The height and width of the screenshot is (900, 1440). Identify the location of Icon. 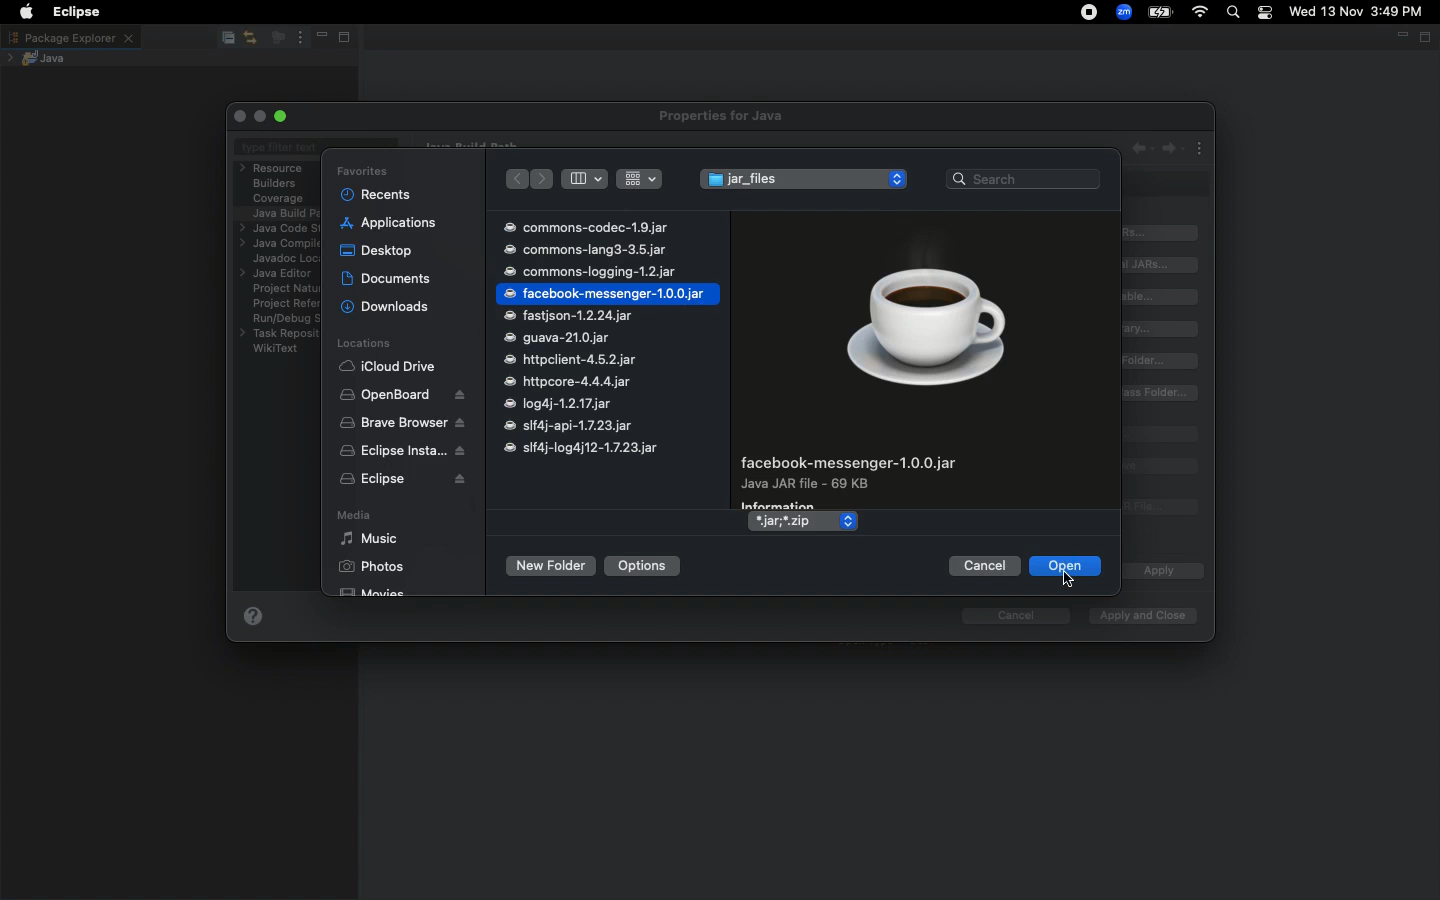
(926, 327).